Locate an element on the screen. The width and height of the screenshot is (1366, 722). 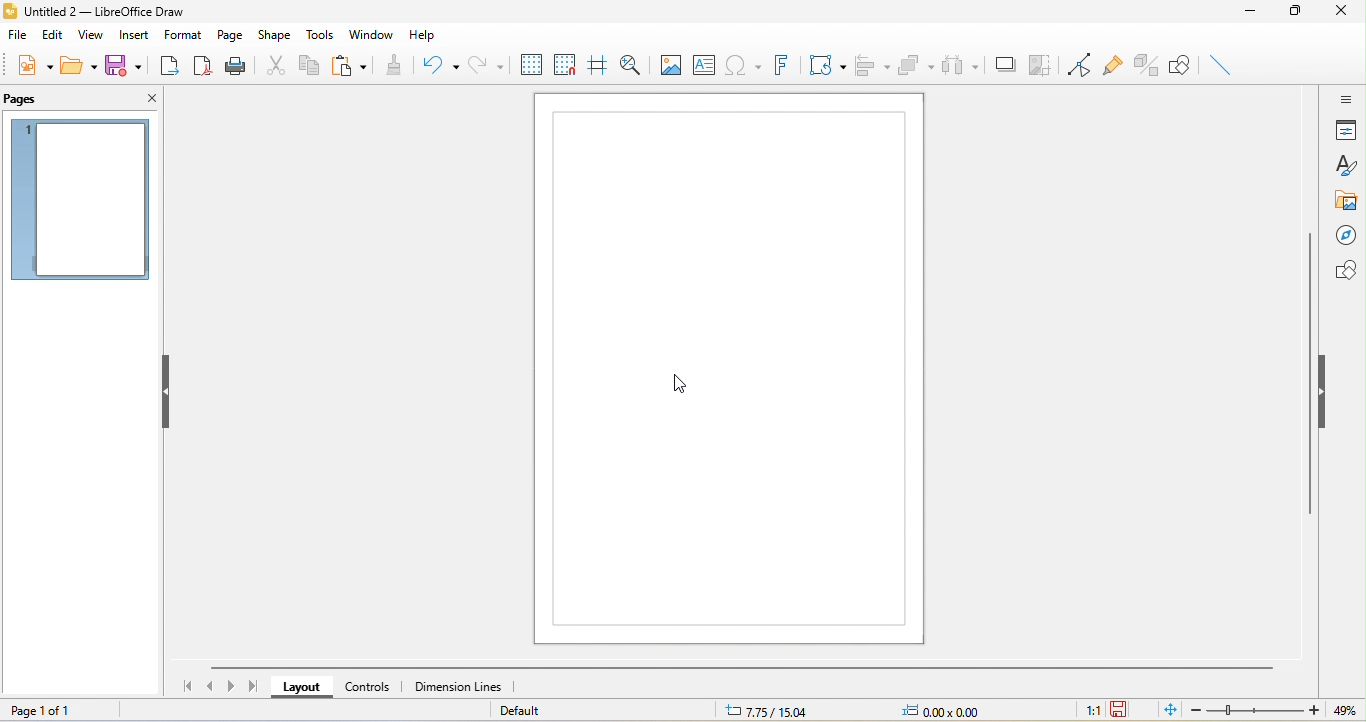
zoom and pan is located at coordinates (634, 68).